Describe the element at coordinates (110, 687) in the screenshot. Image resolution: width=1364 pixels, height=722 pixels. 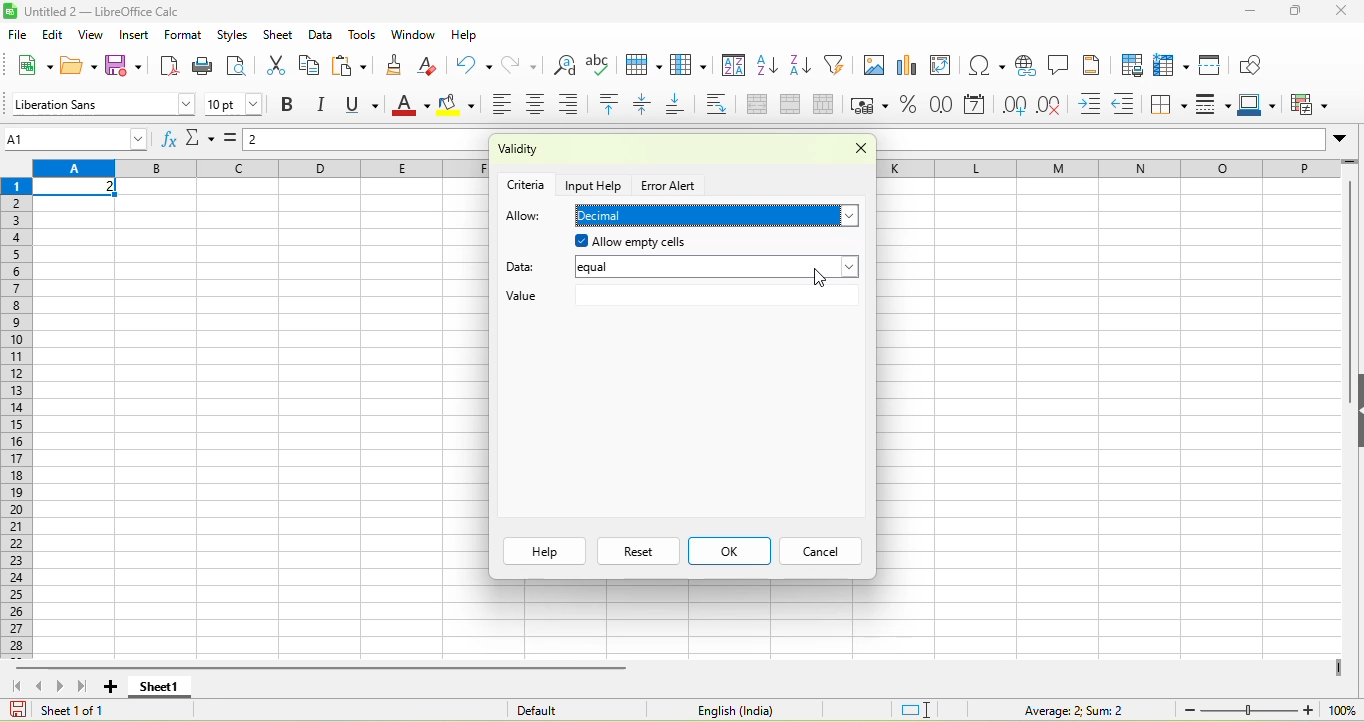
I see `add new sheet` at that location.